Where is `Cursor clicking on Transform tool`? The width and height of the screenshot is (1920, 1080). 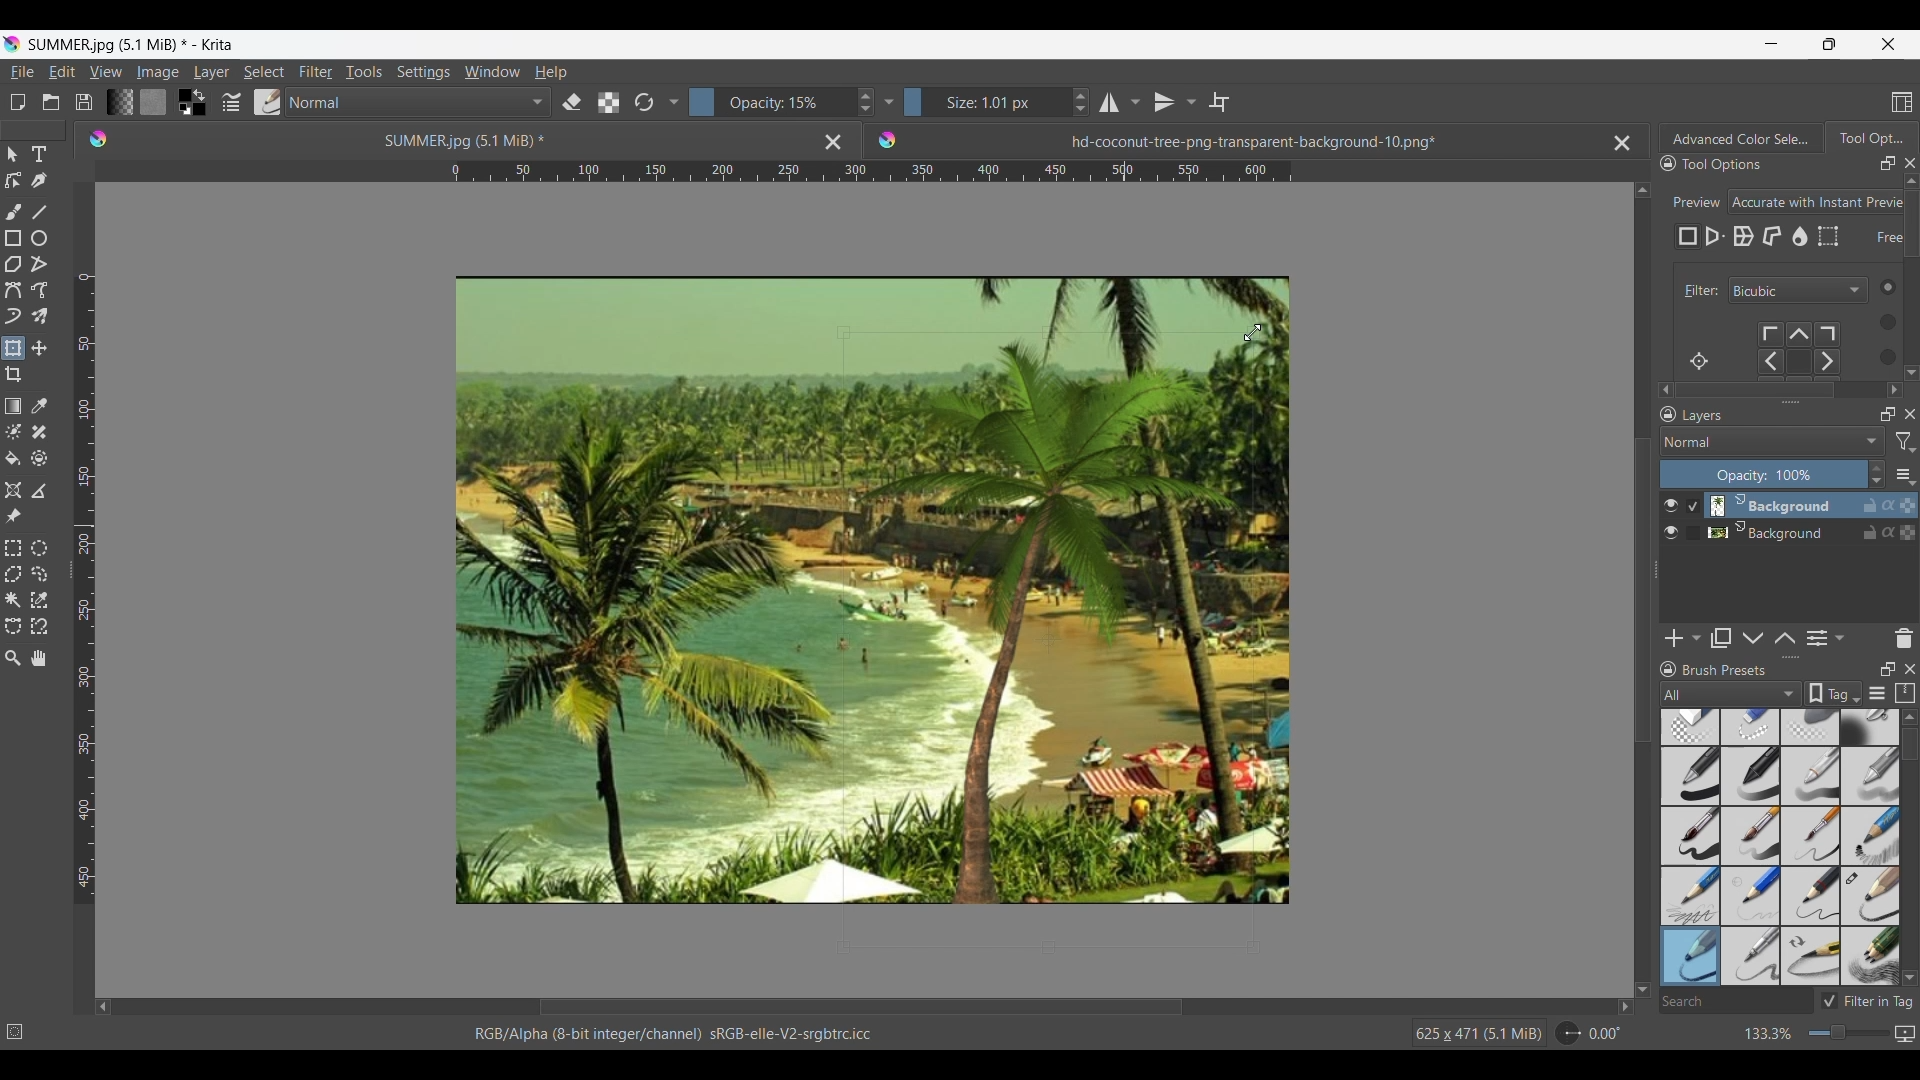 Cursor clicking on Transform tool is located at coordinates (17, 356).